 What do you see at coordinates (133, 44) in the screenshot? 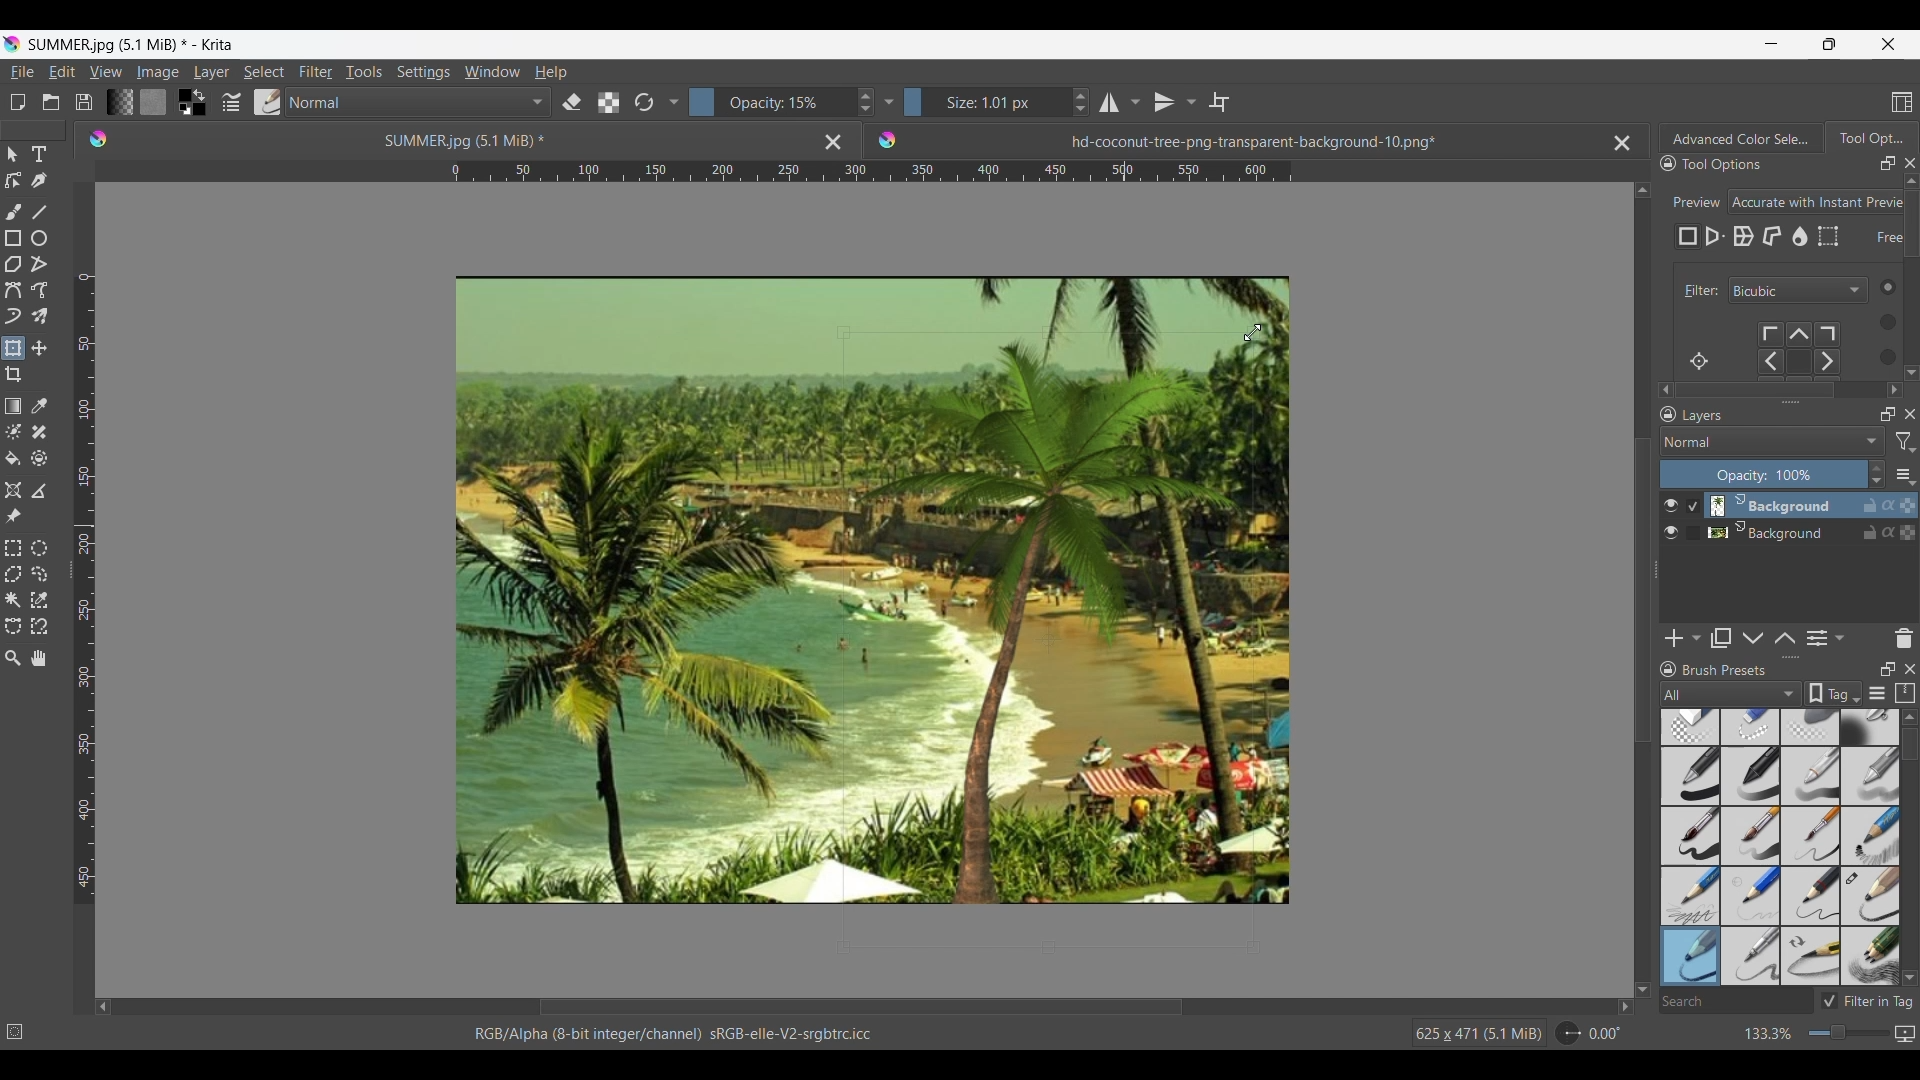
I see `SUMMERjpg(5.1 MiB)* - Lrita` at bounding box center [133, 44].